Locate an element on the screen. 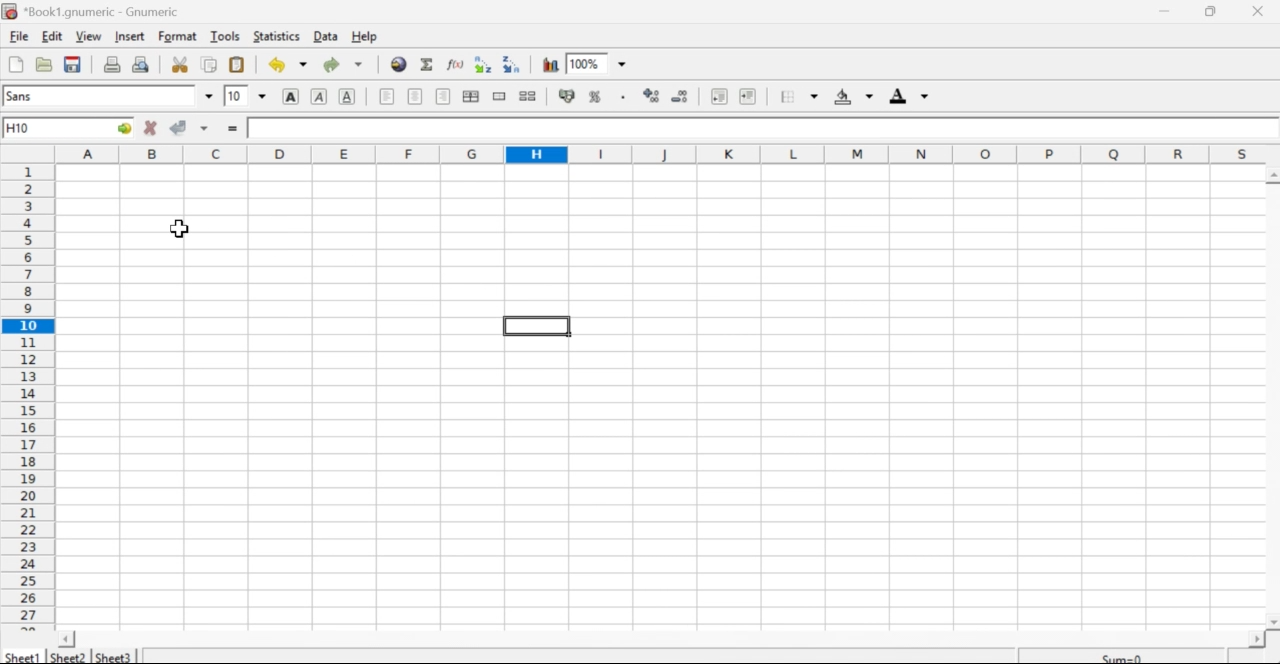 This screenshot has width=1280, height=664. Group pf cells is located at coordinates (472, 97).